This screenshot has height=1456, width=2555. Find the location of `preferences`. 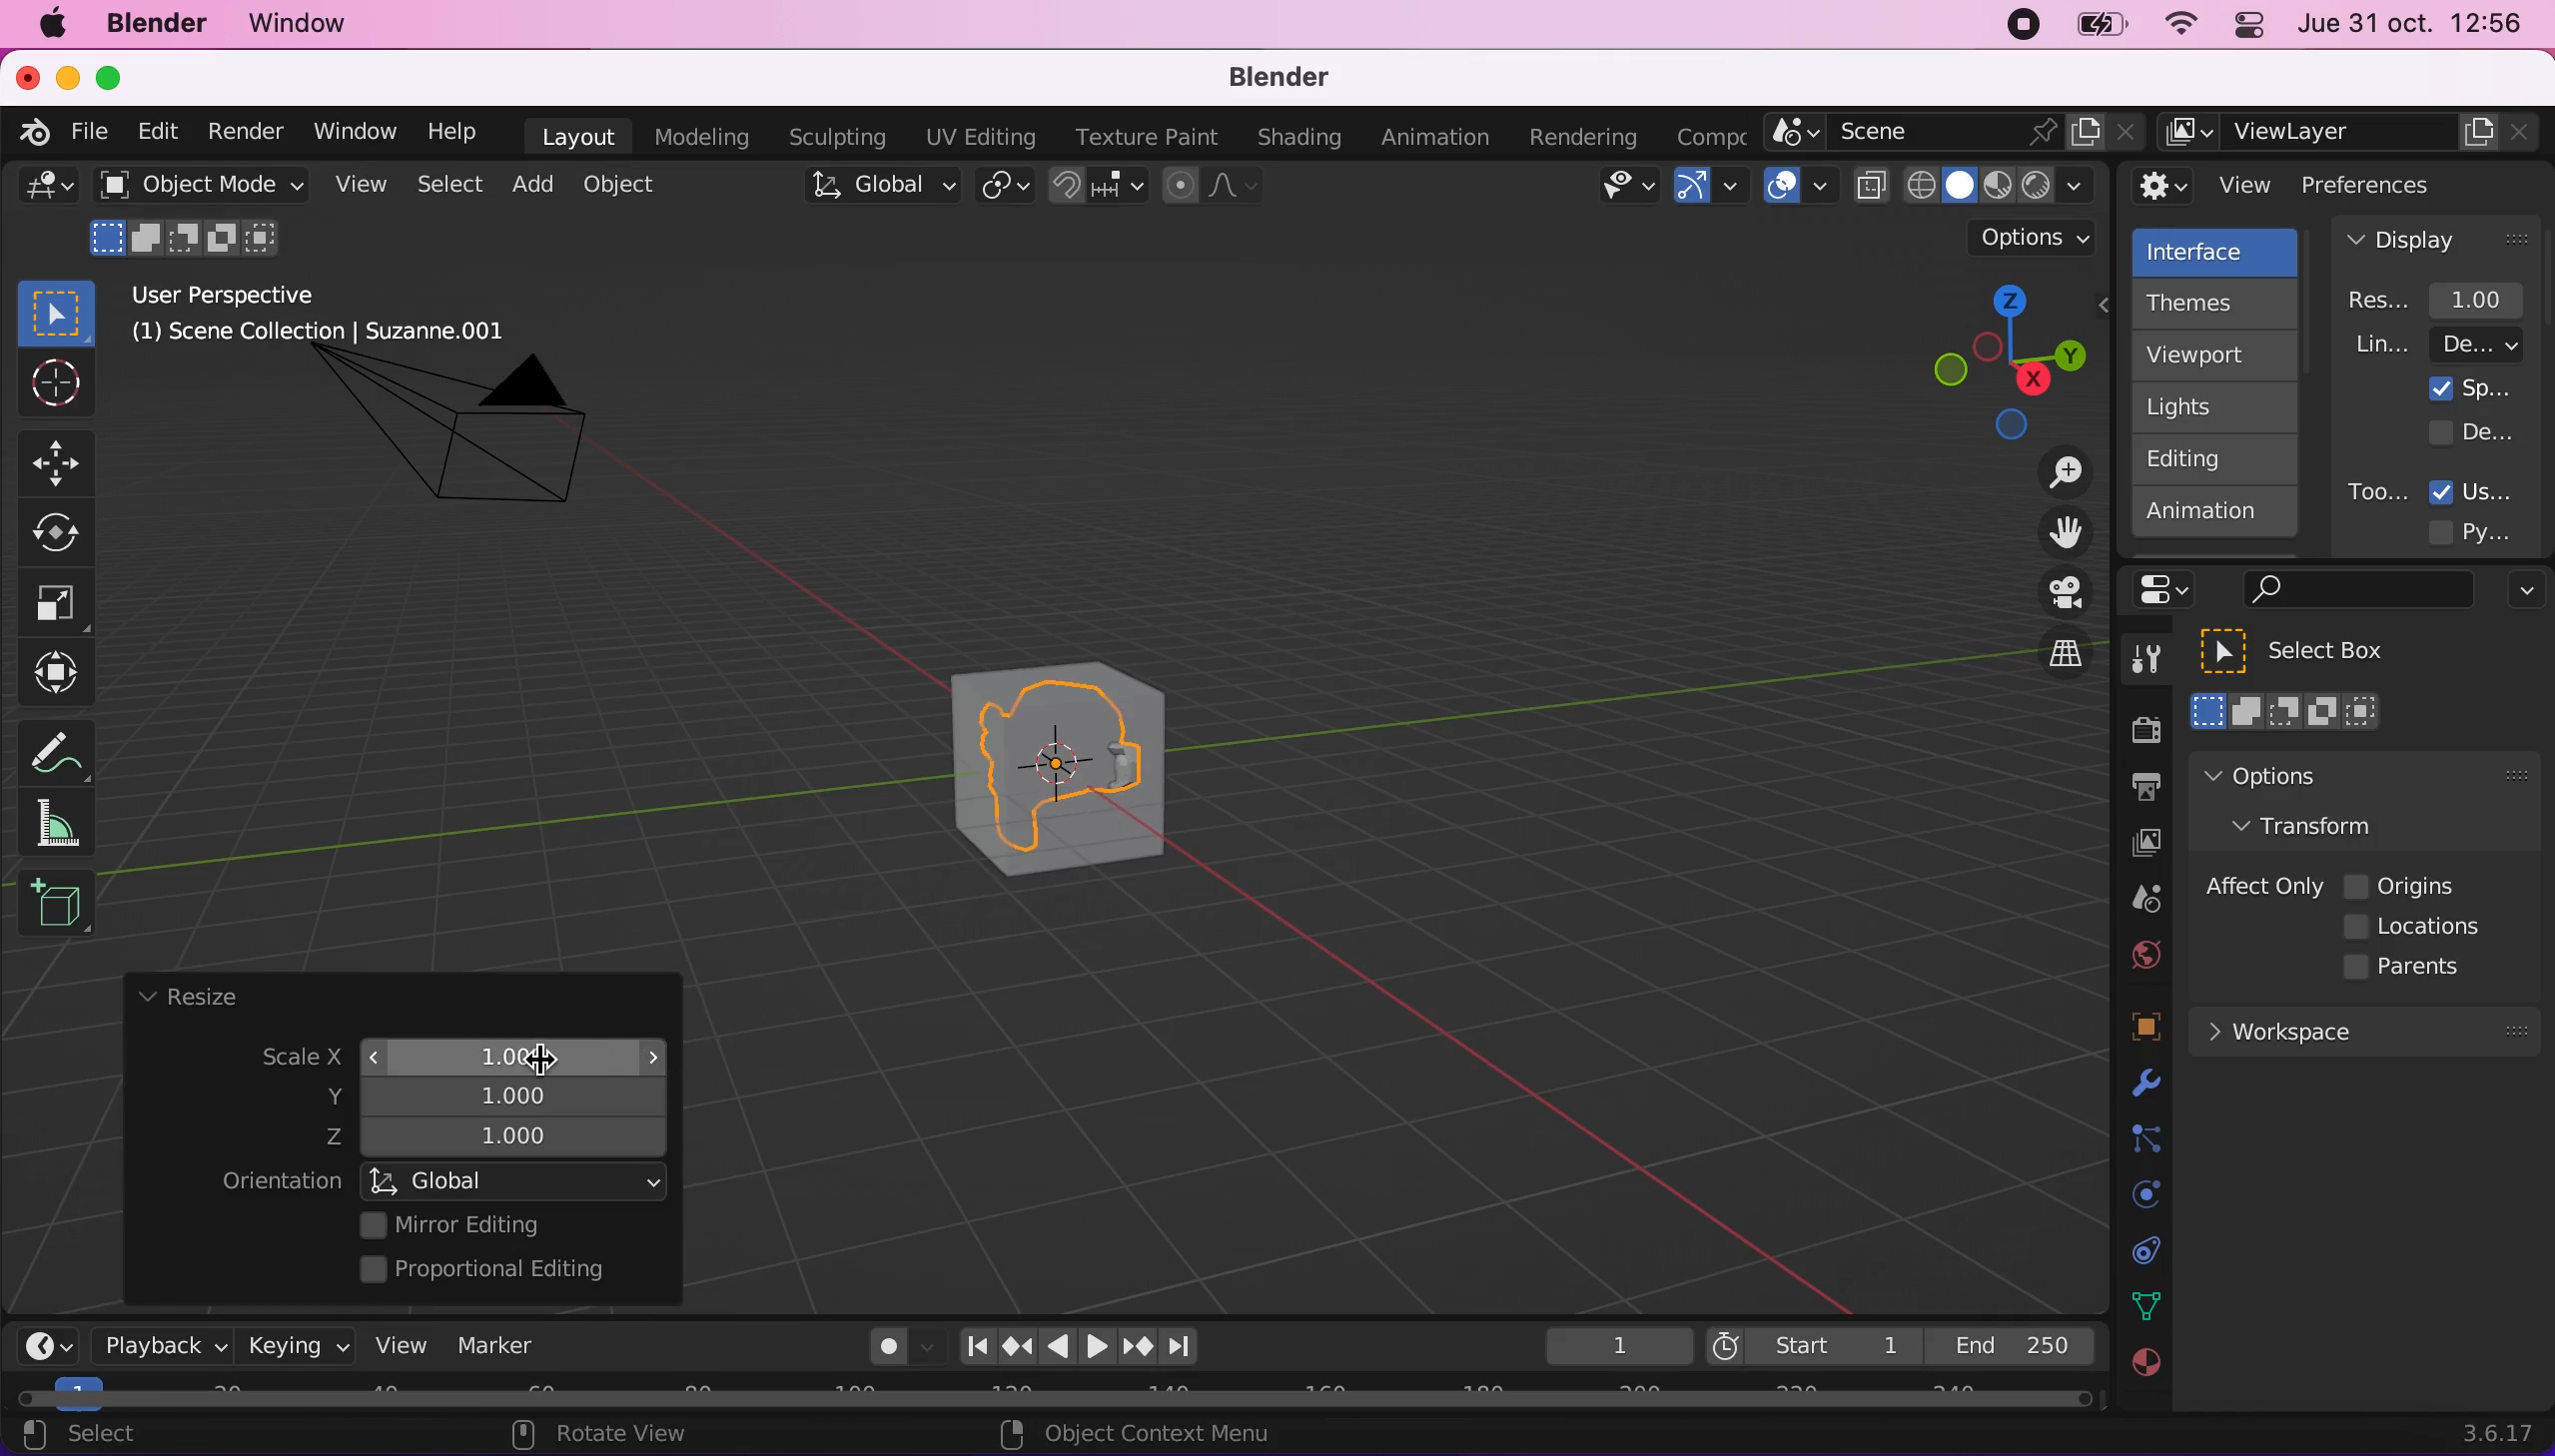

preferences is located at coordinates (2400, 184).